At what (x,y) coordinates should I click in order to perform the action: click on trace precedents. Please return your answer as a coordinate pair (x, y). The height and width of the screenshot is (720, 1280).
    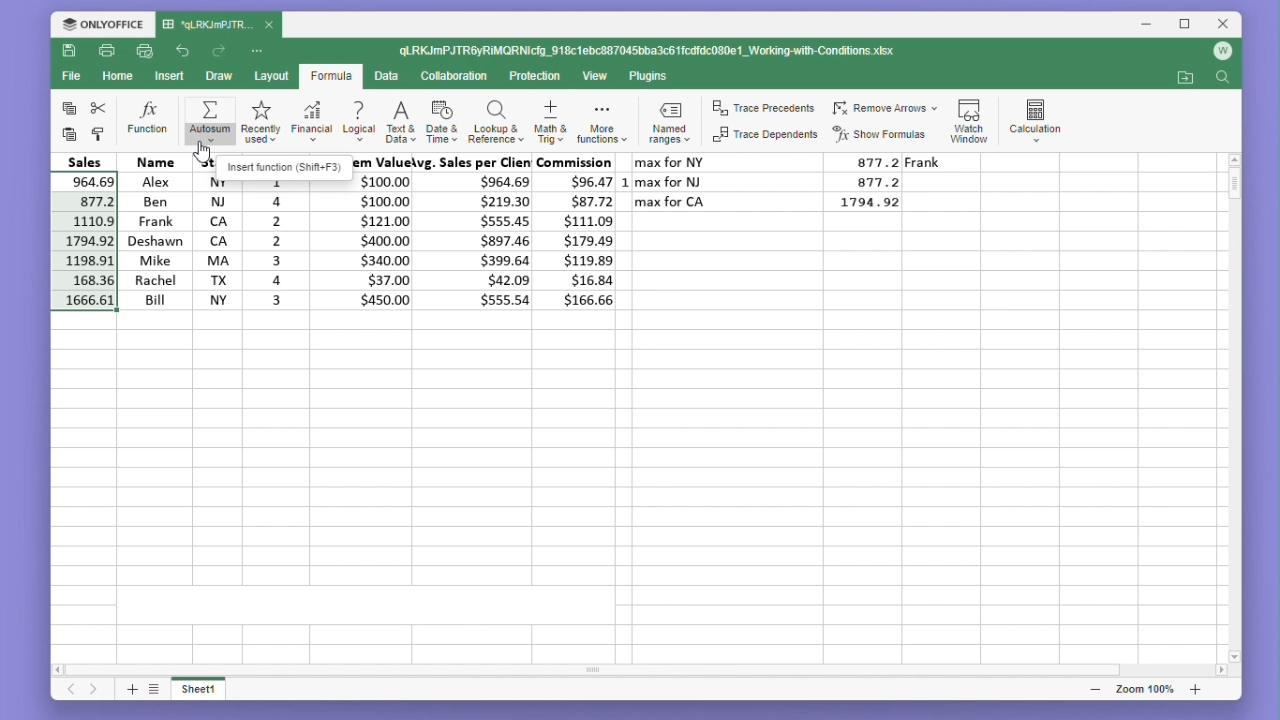
    Looking at the image, I should click on (766, 110).